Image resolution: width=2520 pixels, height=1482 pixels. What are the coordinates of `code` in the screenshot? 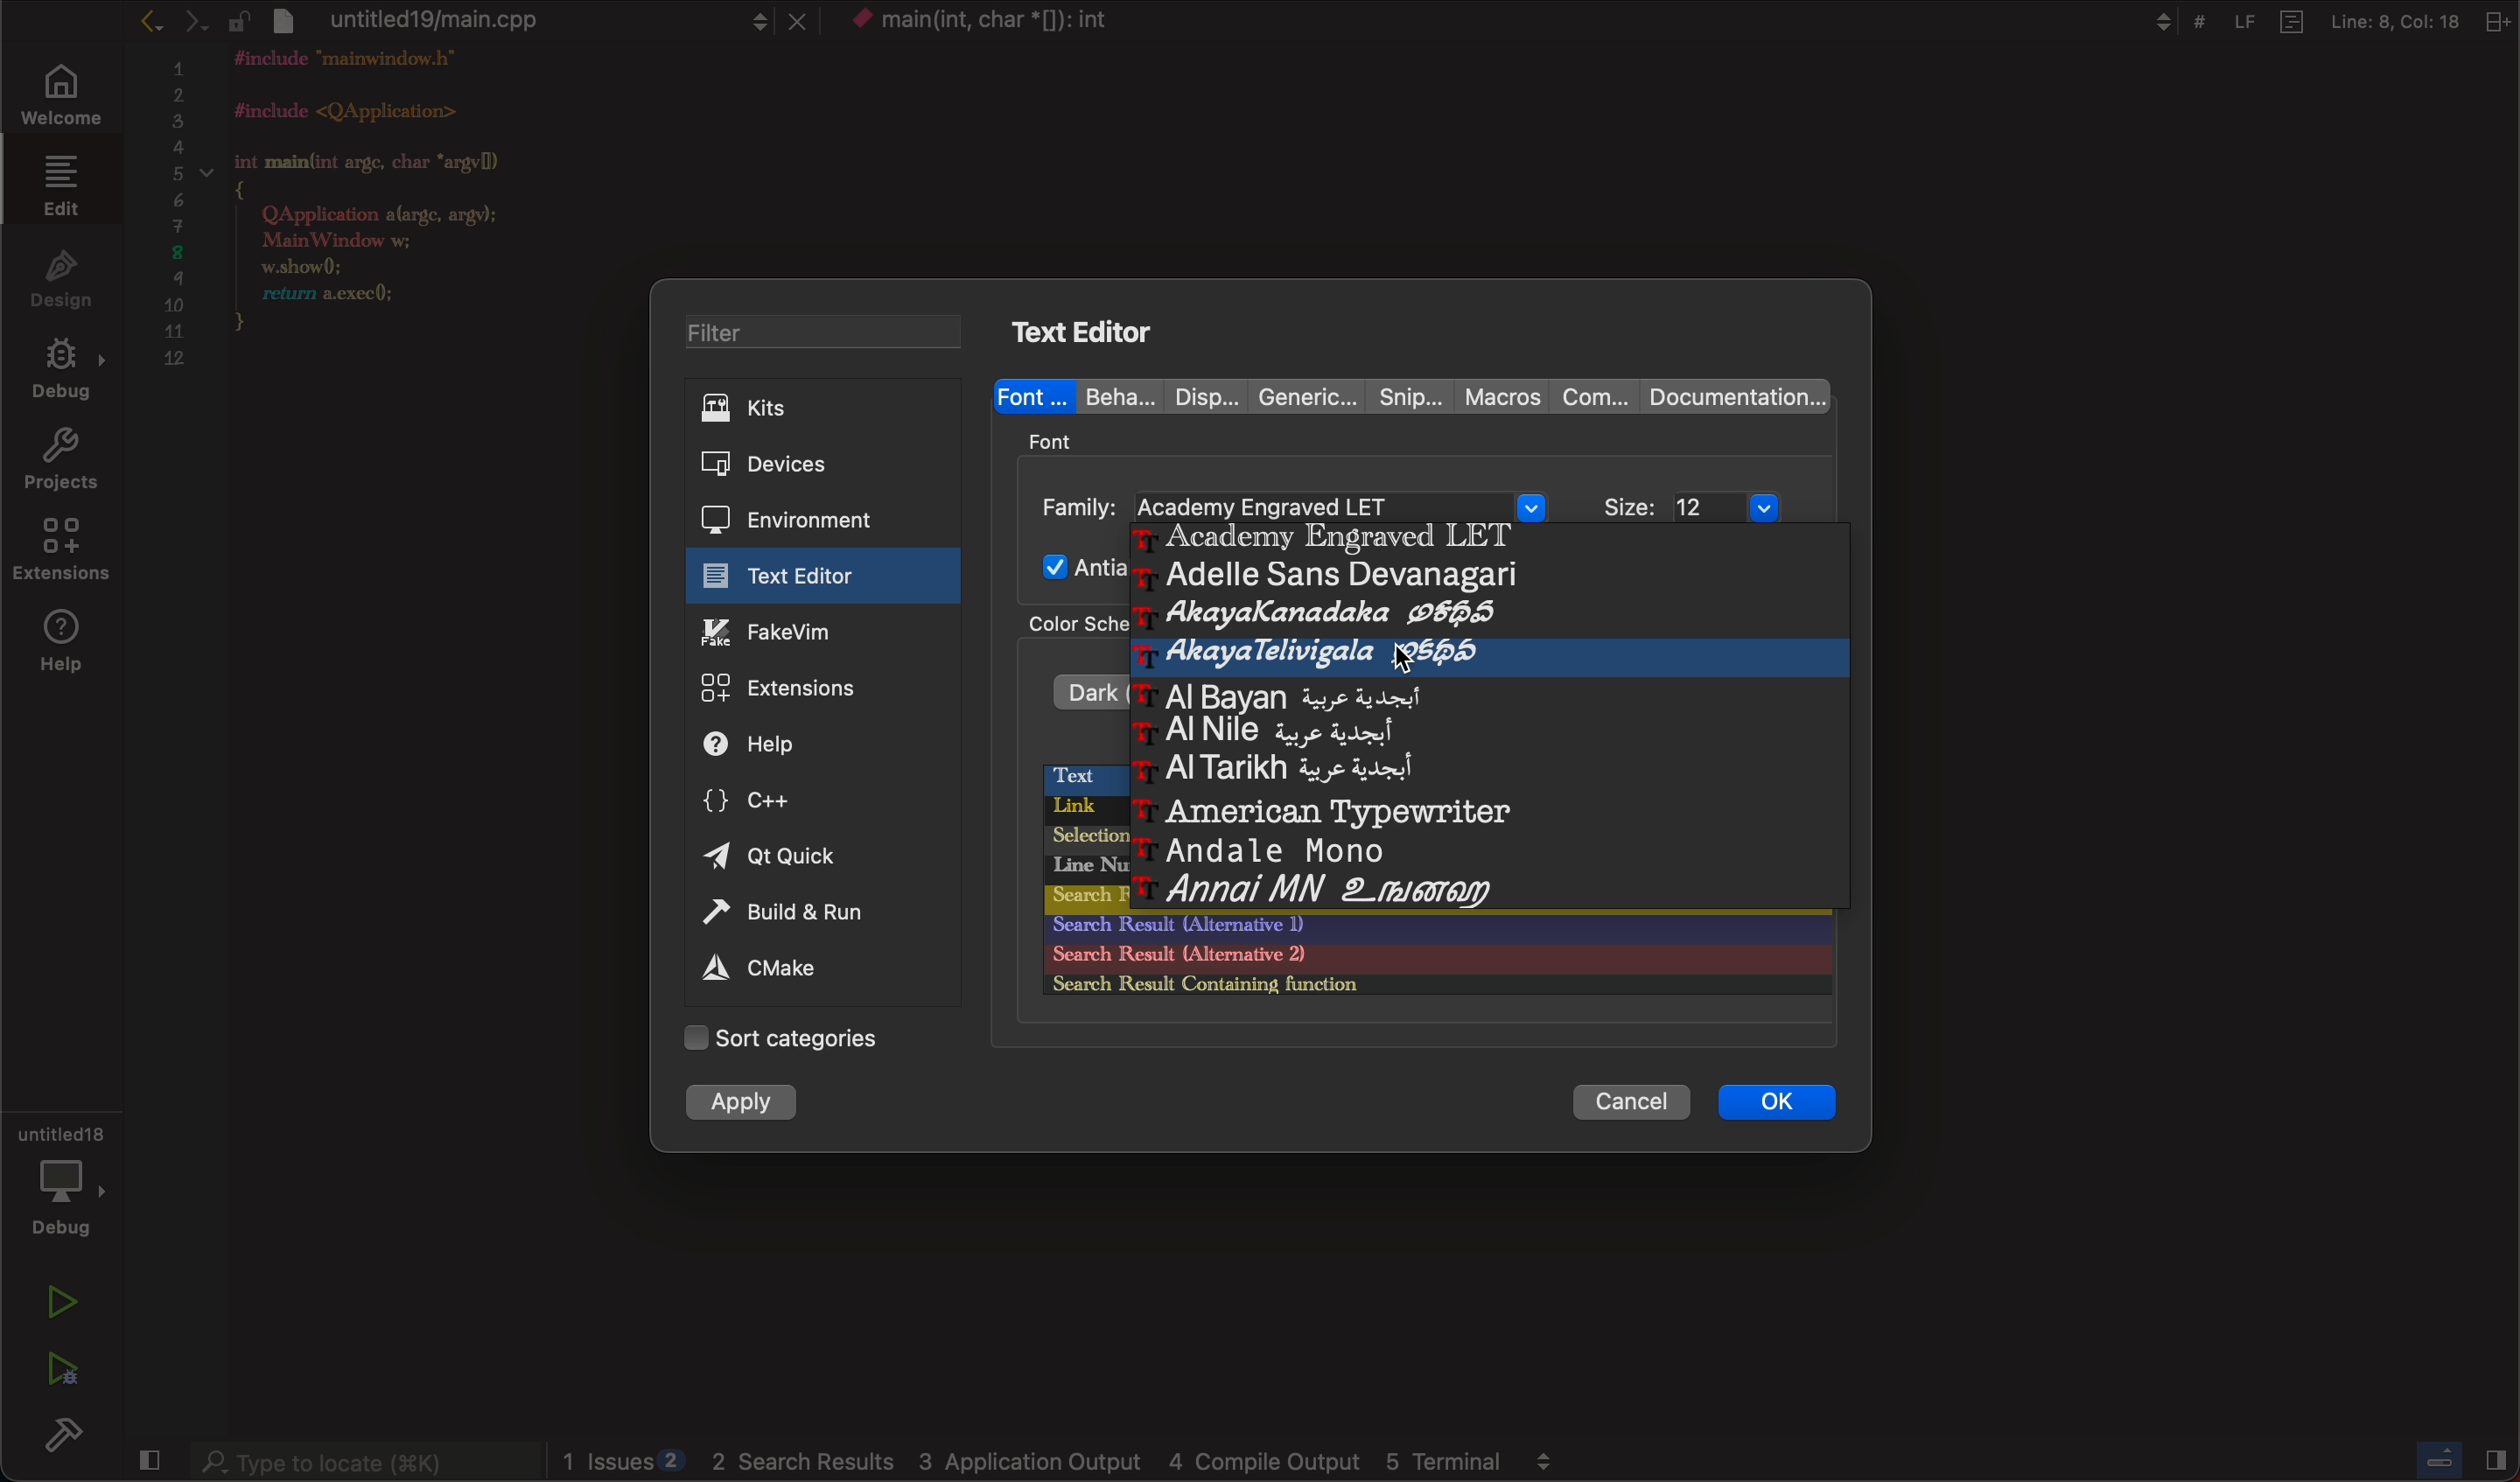 It's located at (399, 215).